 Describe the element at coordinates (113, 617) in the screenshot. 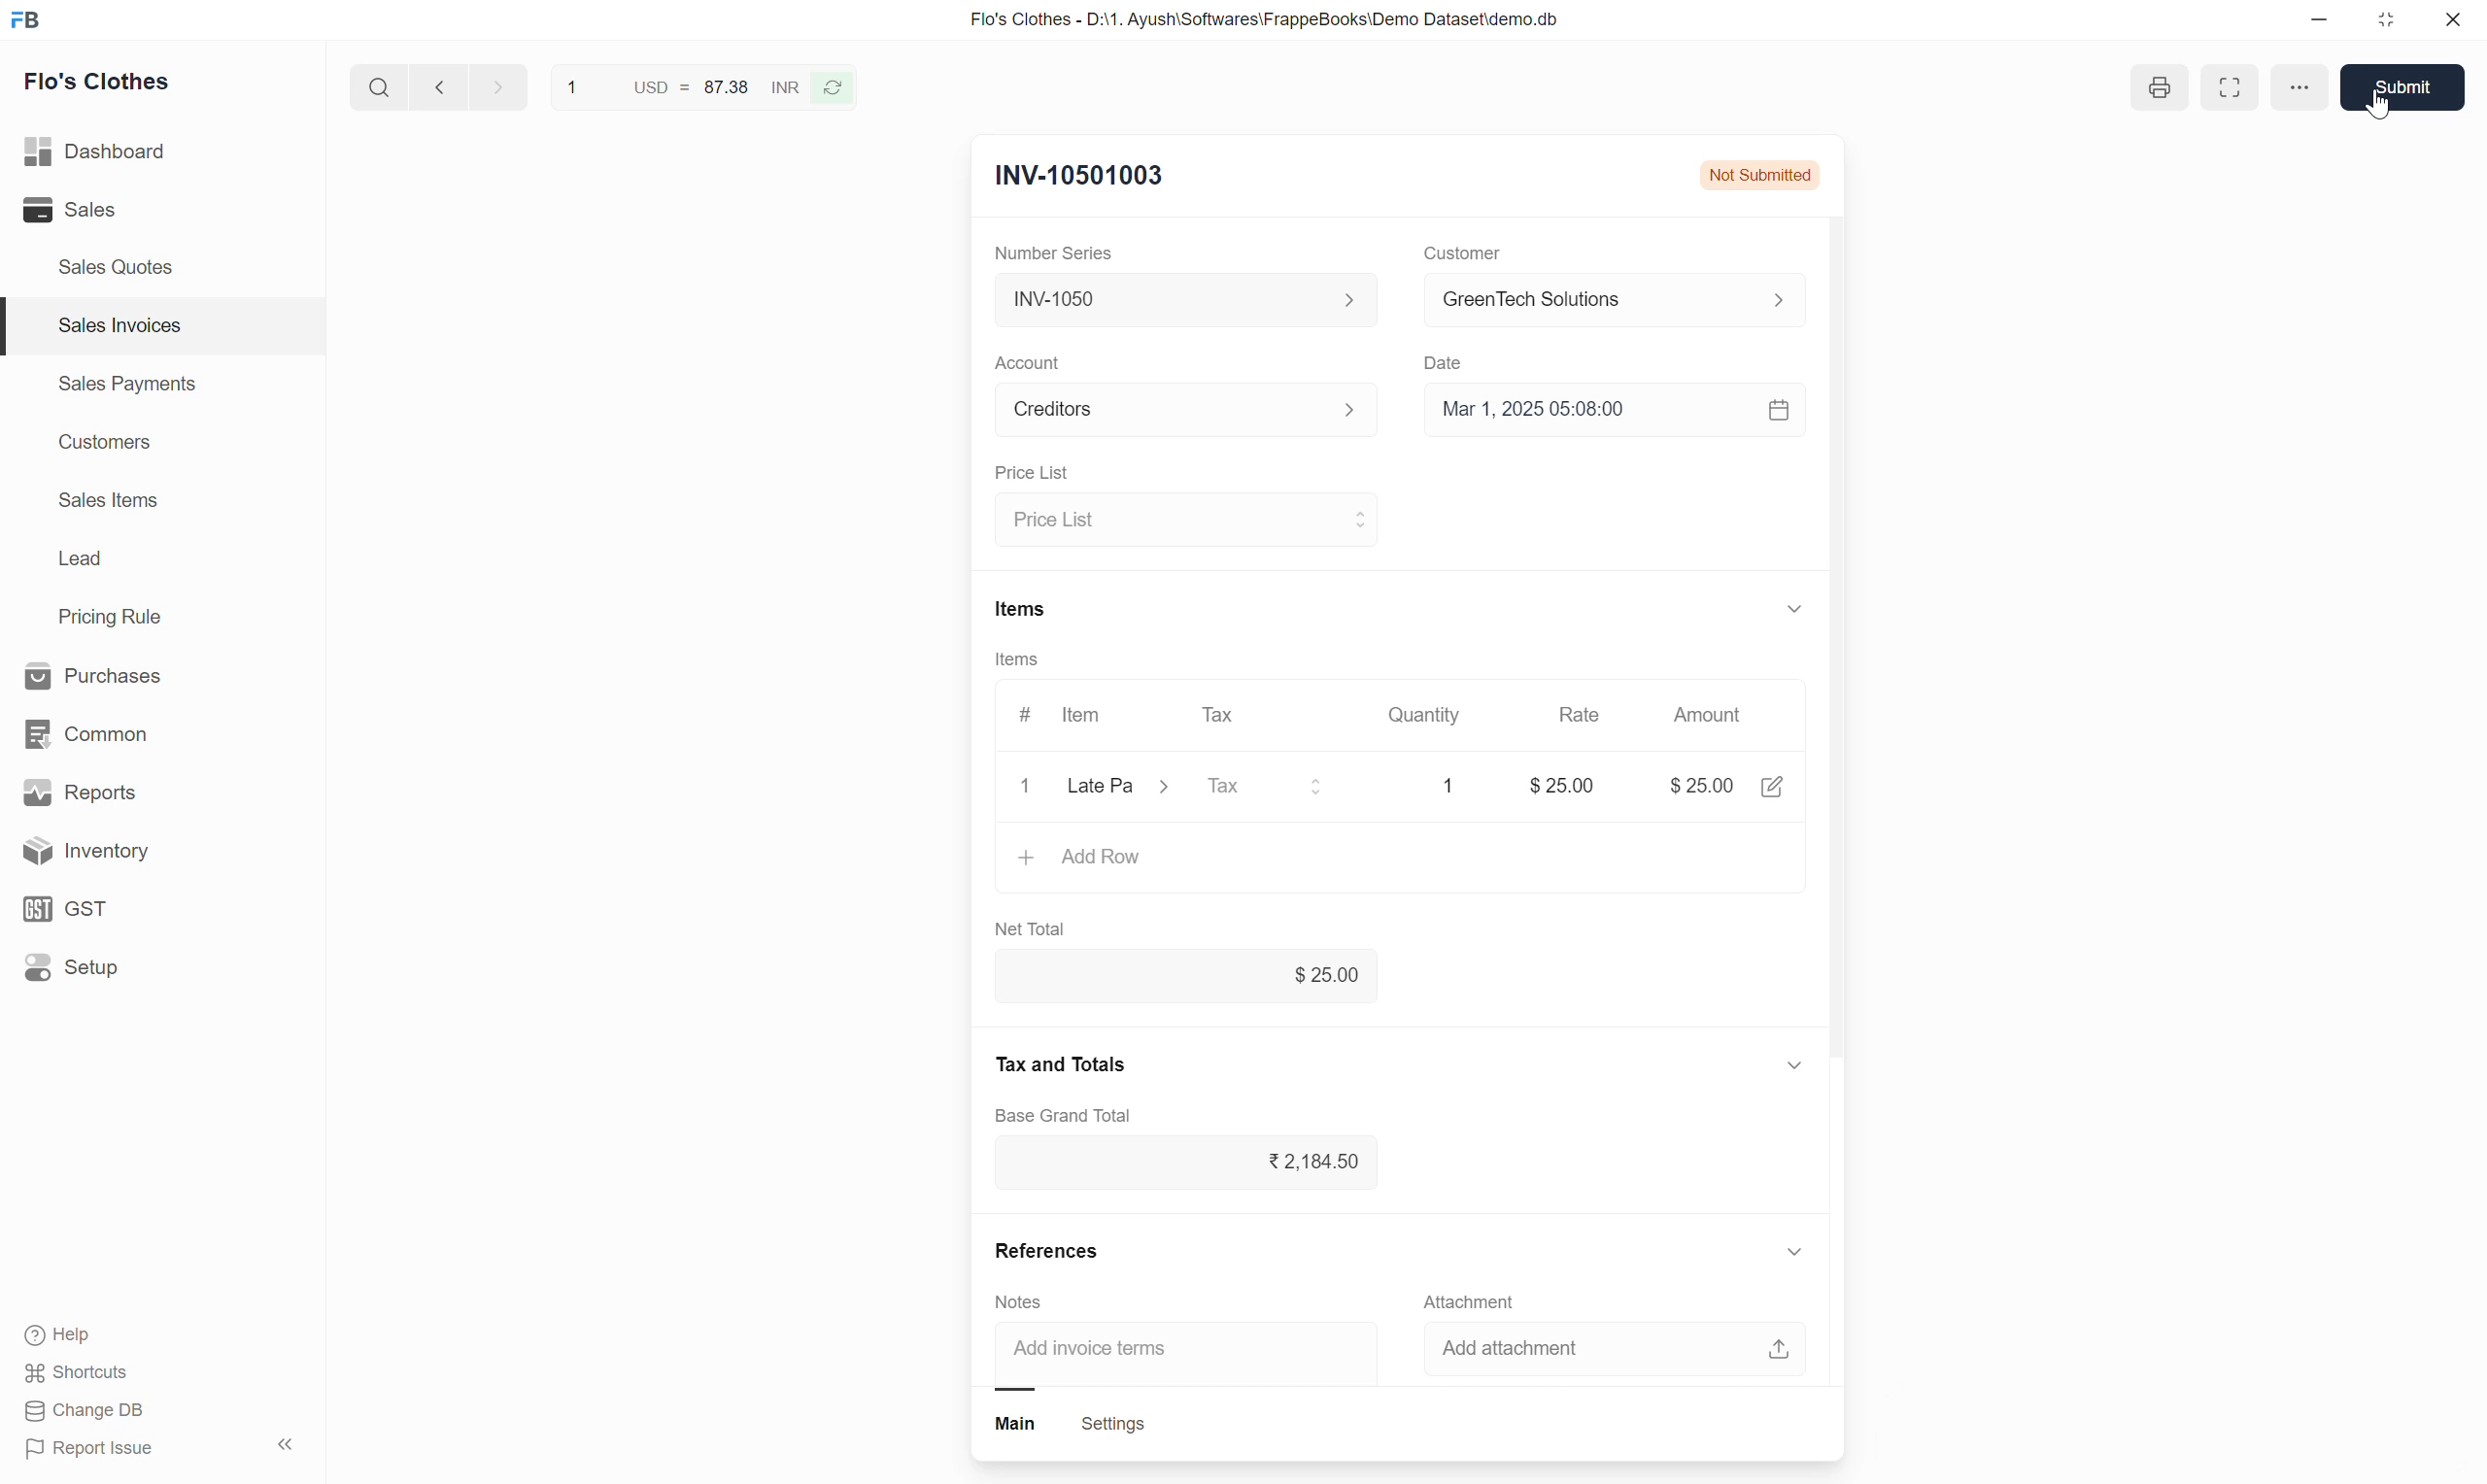

I see `Pricing Rule` at that location.